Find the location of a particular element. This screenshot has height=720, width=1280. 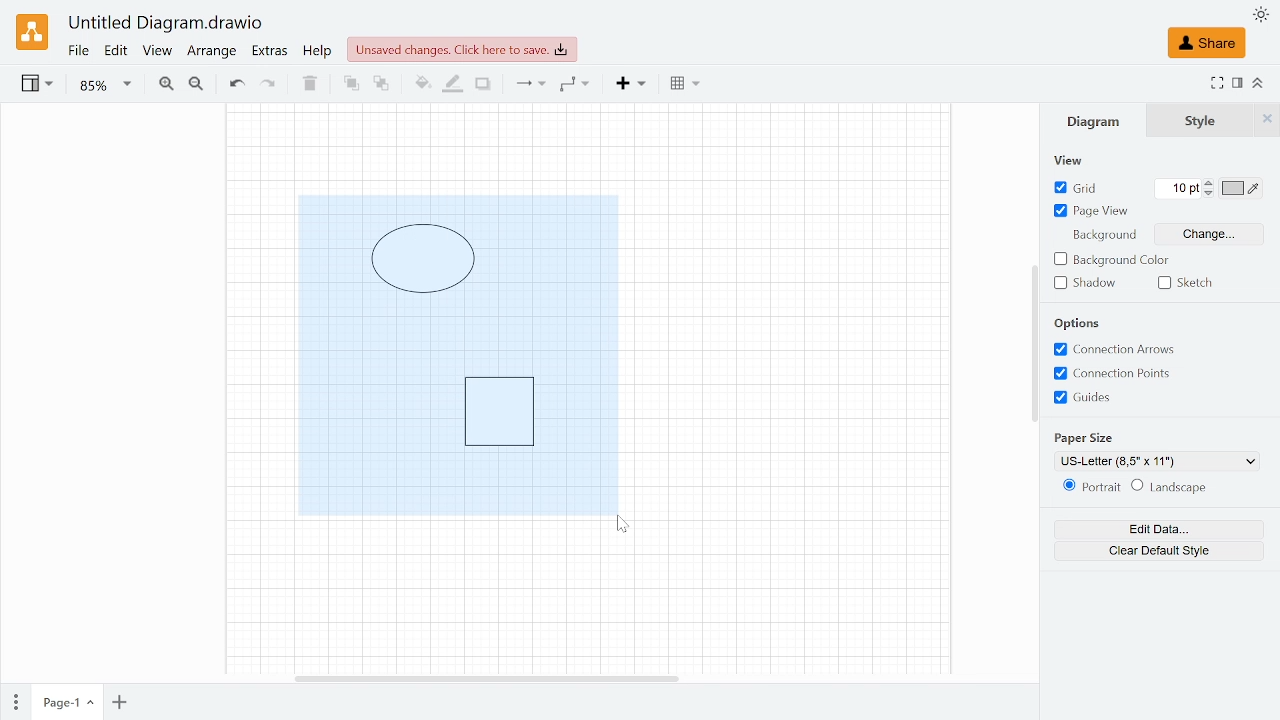

Fill line is located at coordinates (450, 85).